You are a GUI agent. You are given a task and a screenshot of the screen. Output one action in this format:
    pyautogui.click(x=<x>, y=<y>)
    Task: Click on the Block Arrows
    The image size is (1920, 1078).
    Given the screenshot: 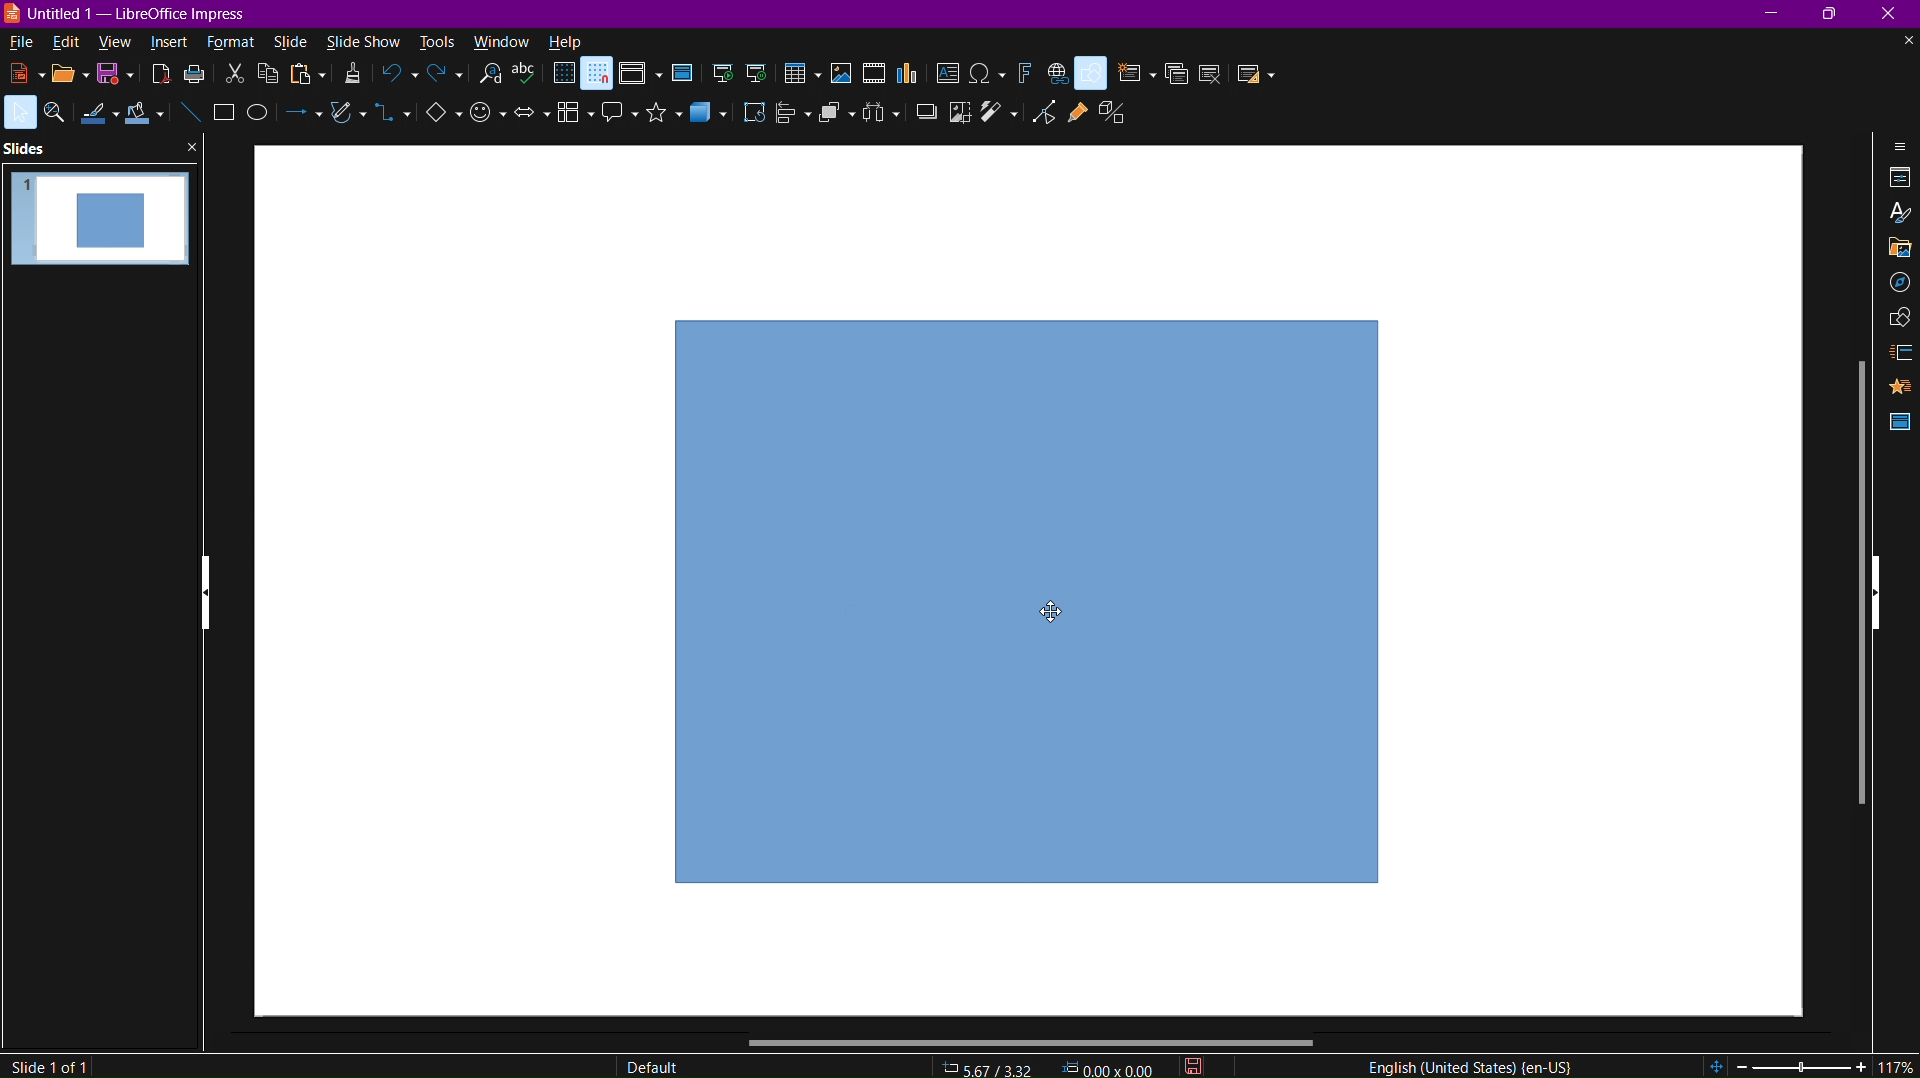 What is the action you would take?
    pyautogui.click(x=529, y=122)
    